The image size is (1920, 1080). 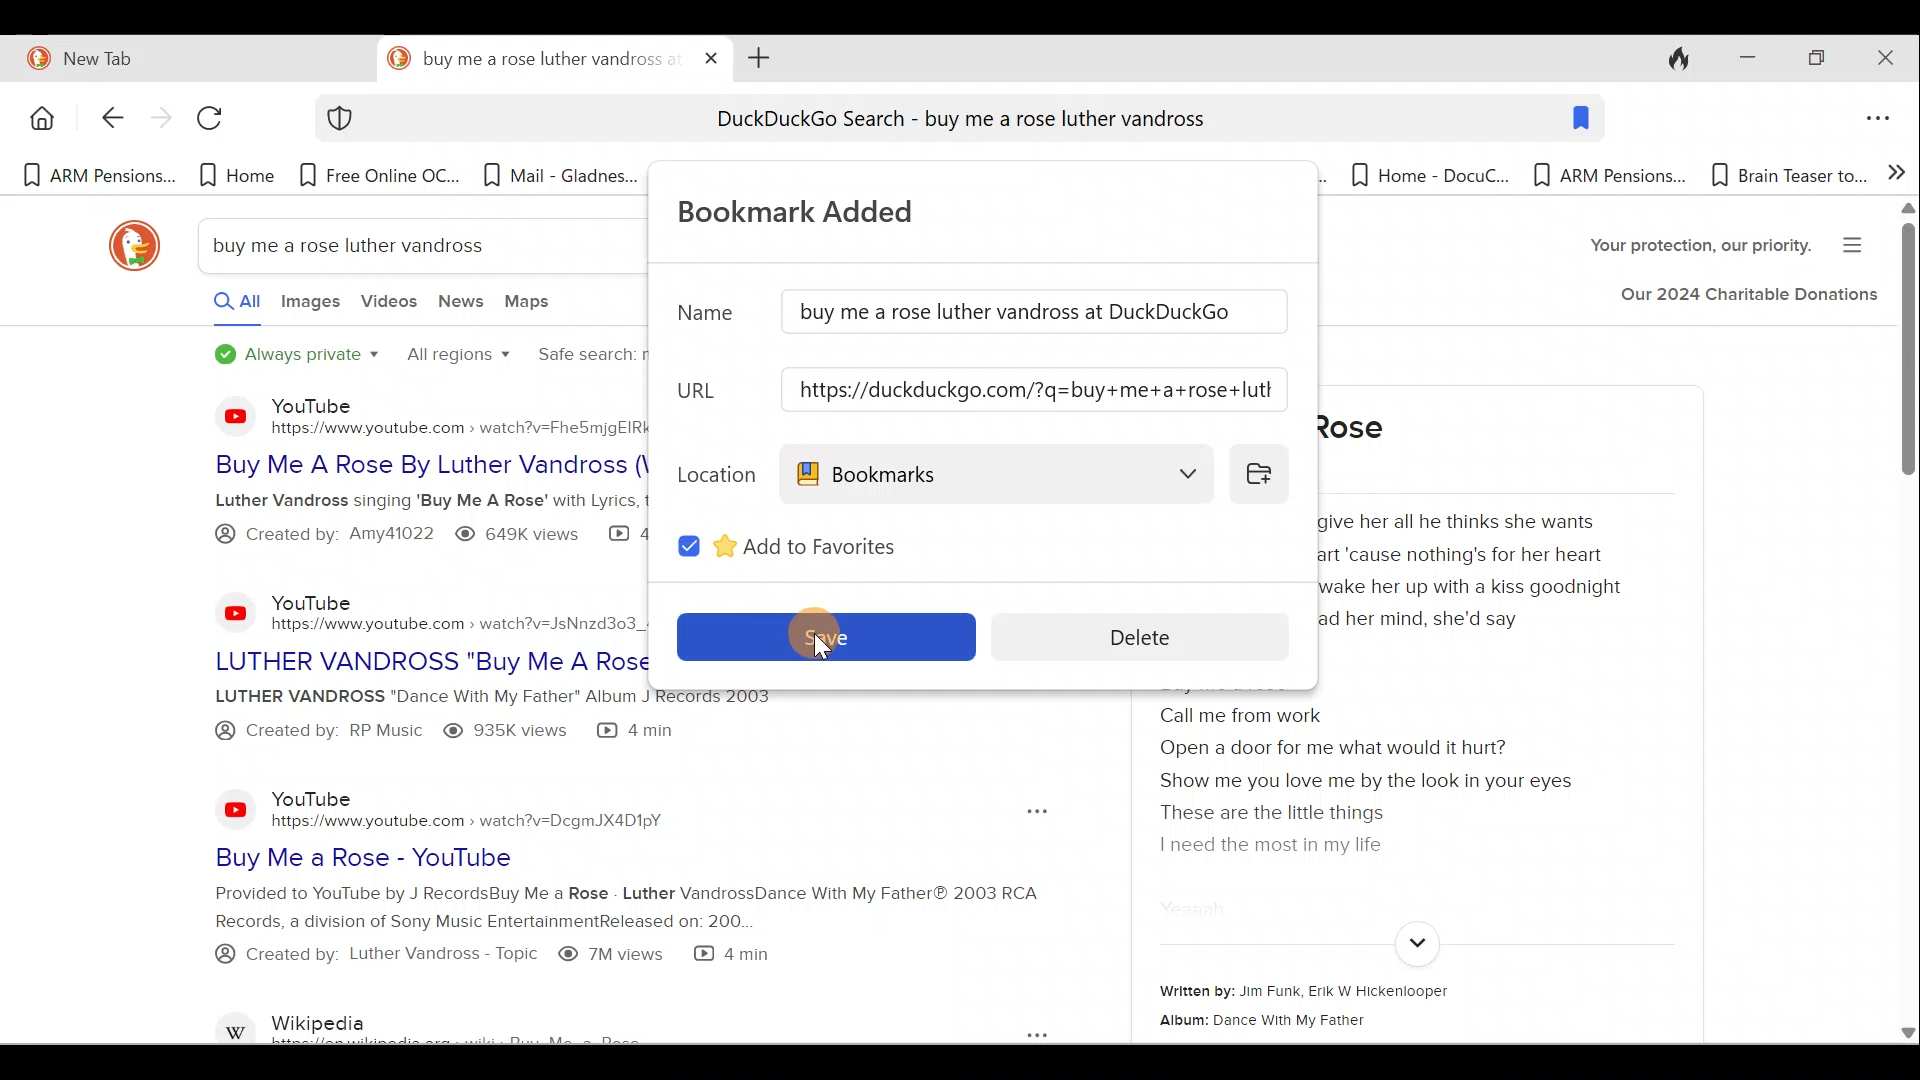 What do you see at coordinates (560, 181) in the screenshot?
I see `Bookmark 4` at bounding box center [560, 181].